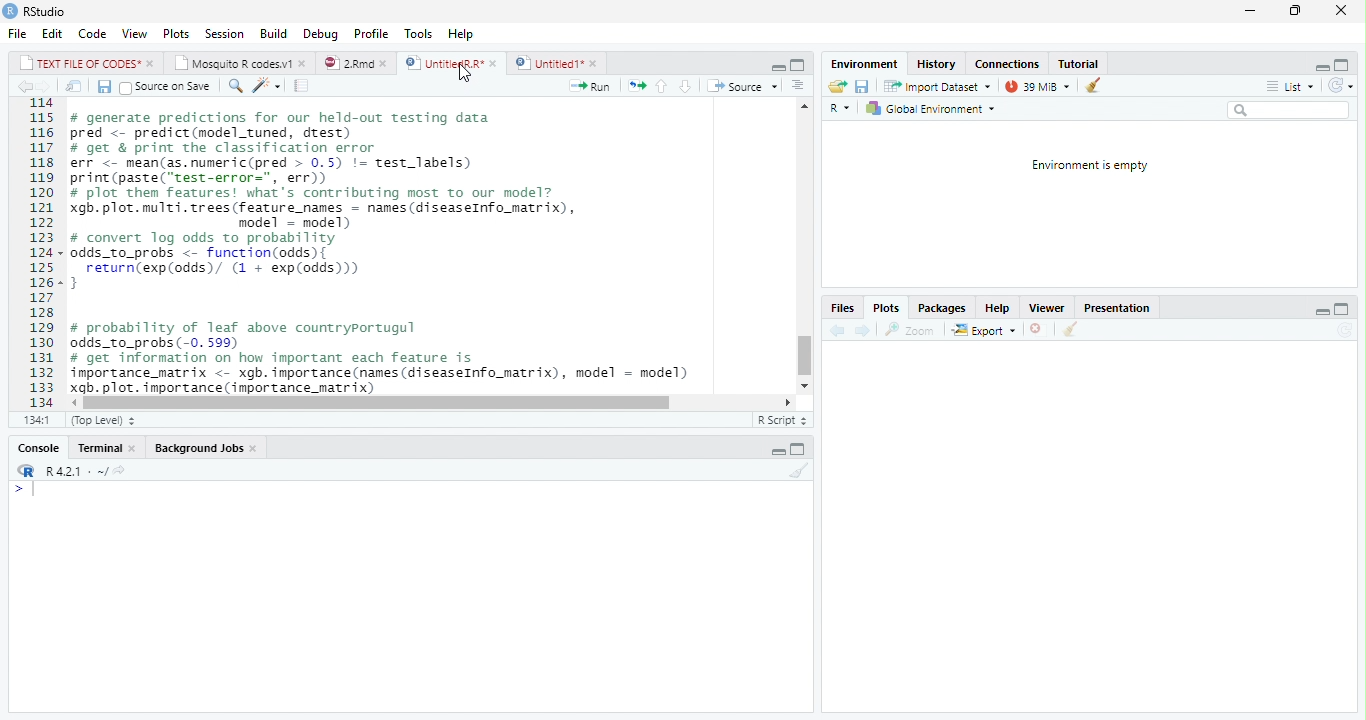 The width and height of the screenshot is (1366, 720). I want to click on Viewer, so click(1049, 307).